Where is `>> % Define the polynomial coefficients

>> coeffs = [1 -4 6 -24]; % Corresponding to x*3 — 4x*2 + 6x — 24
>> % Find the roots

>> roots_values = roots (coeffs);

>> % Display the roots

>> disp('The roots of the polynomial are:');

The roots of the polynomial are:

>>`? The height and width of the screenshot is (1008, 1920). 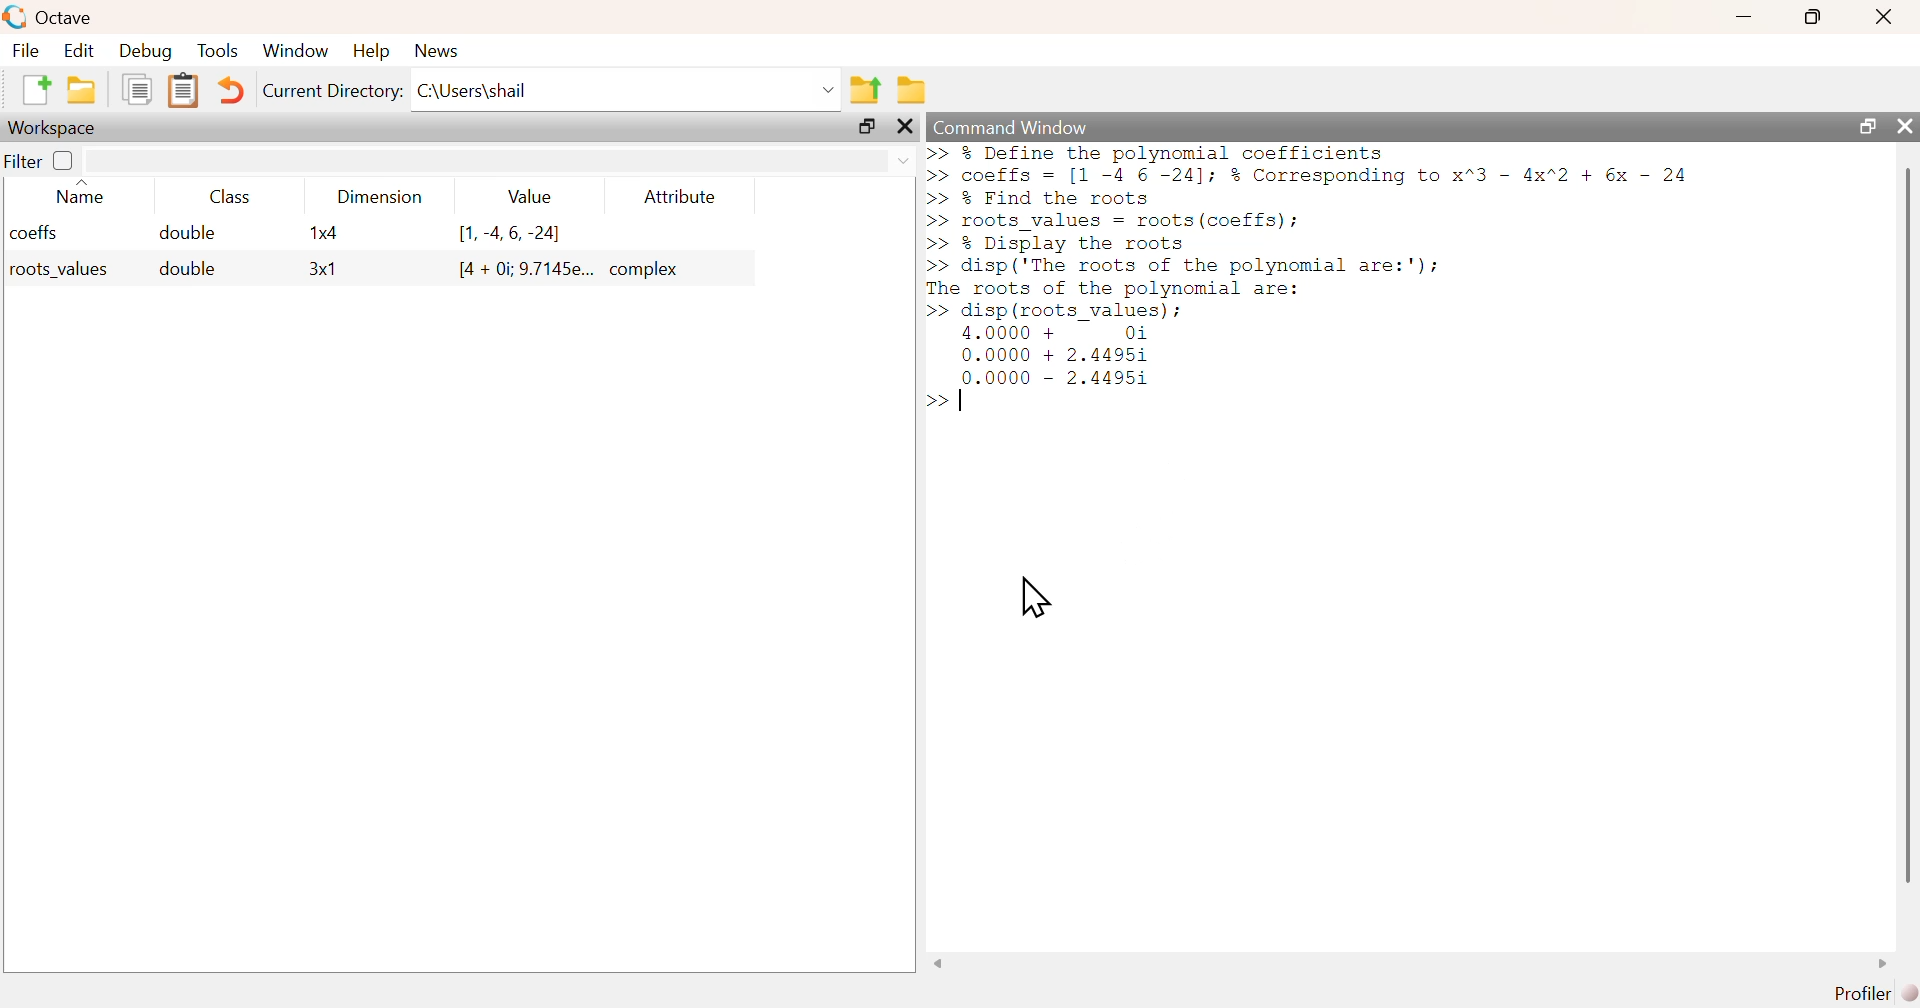 >> % Define the polynomial coefficients

>> coeffs = [1 -4 6 -24]; % Corresponding to x*3 — 4x*2 + 6x — 24
>> % Find the roots

>> roots_values = roots (coeffs);

>> % Display the roots

>> disp('The roots of the polynomial are:');

The roots of the polynomial are:

>> is located at coordinates (1309, 233).